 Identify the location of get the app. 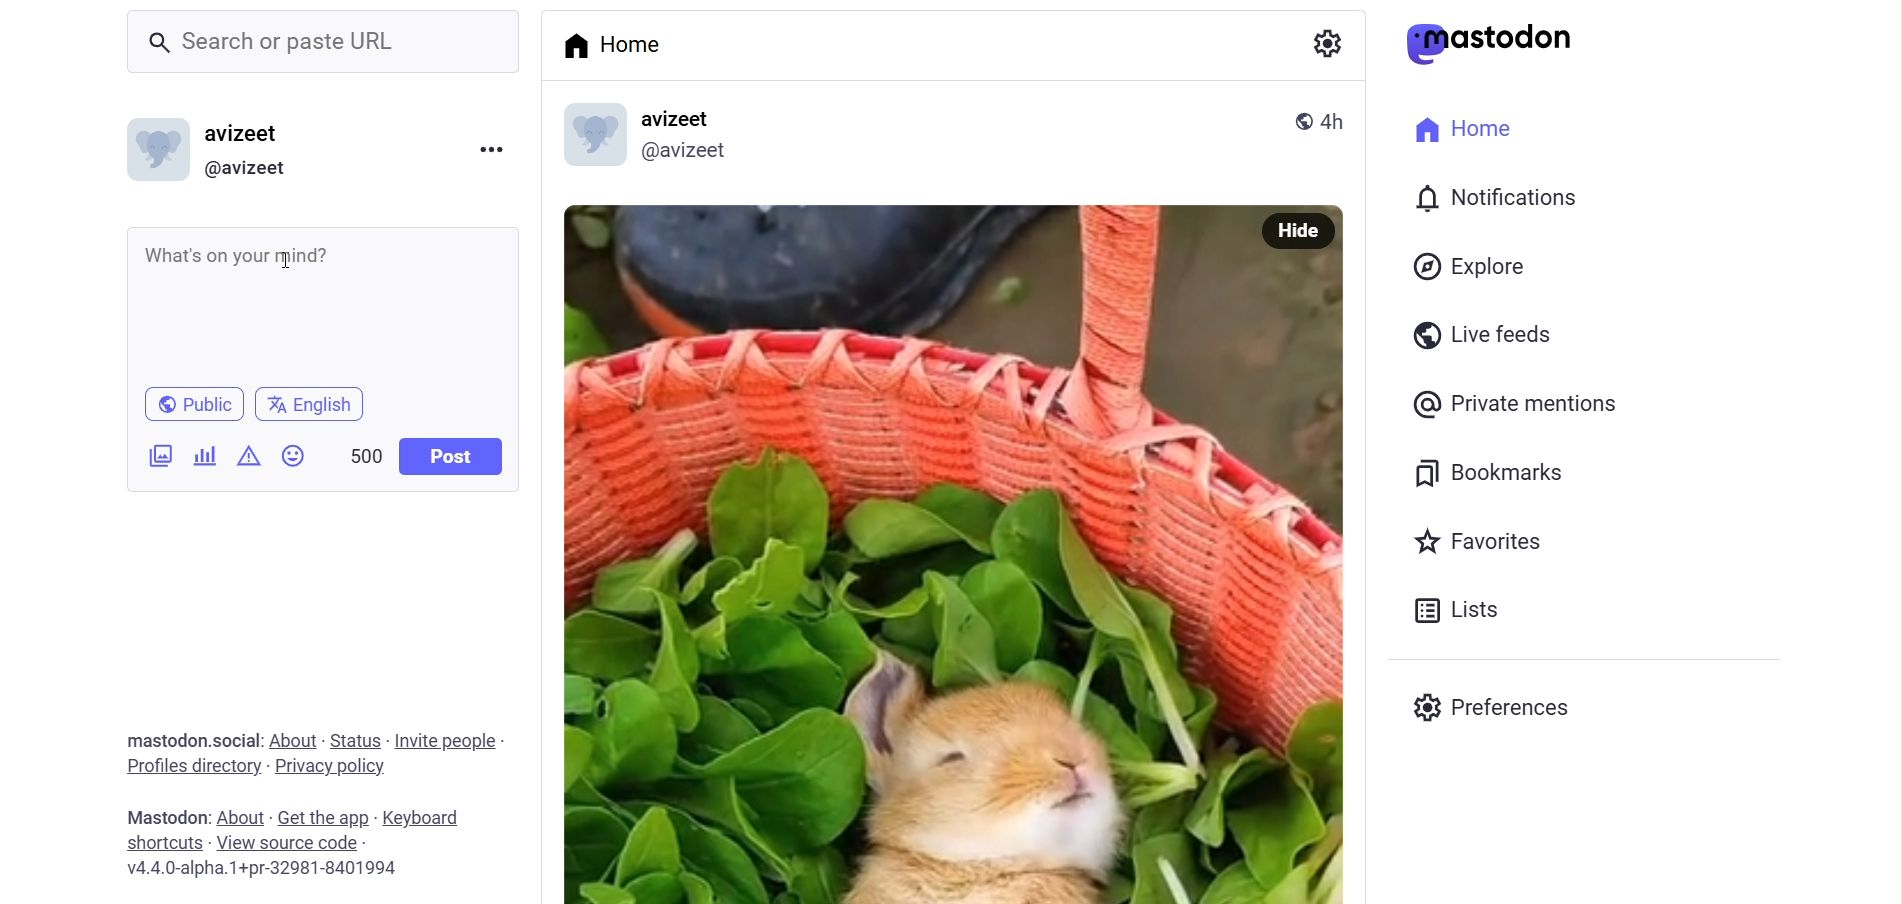
(325, 815).